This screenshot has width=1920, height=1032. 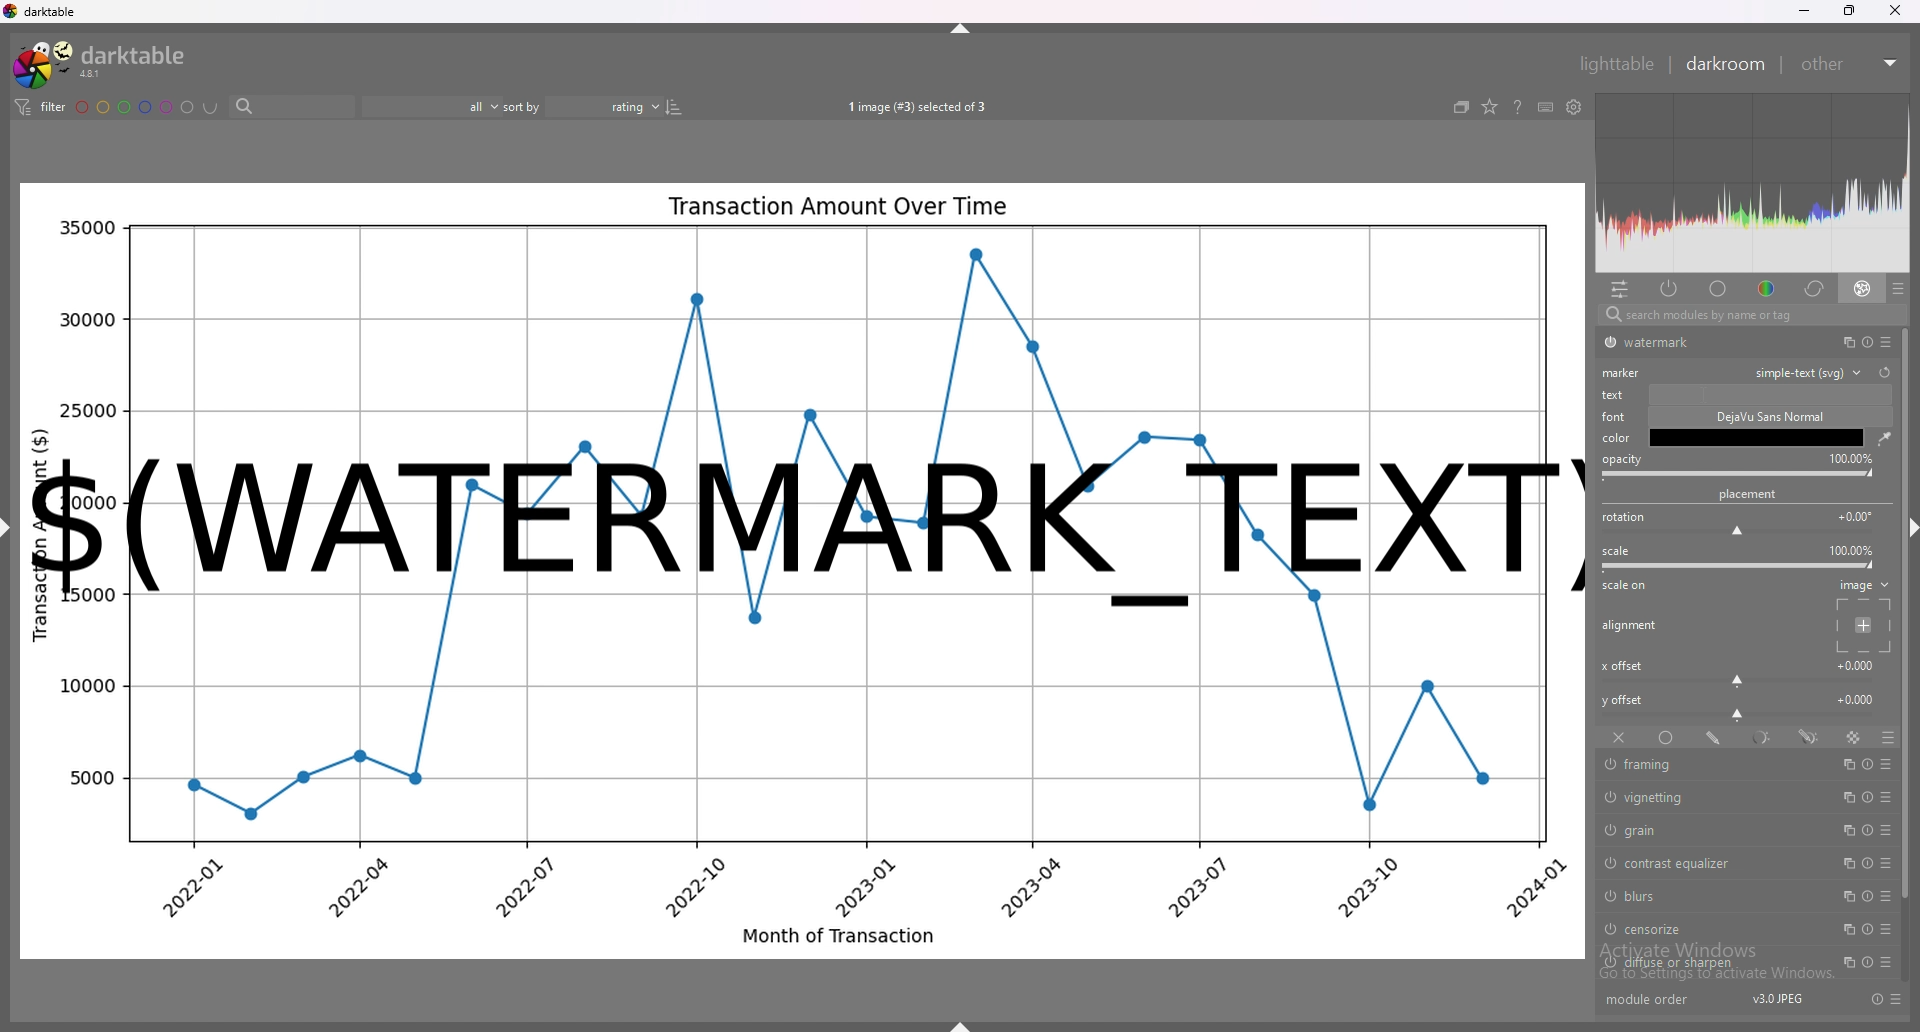 I want to click on keyboard shortcuts, so click(x=1545, y=107).